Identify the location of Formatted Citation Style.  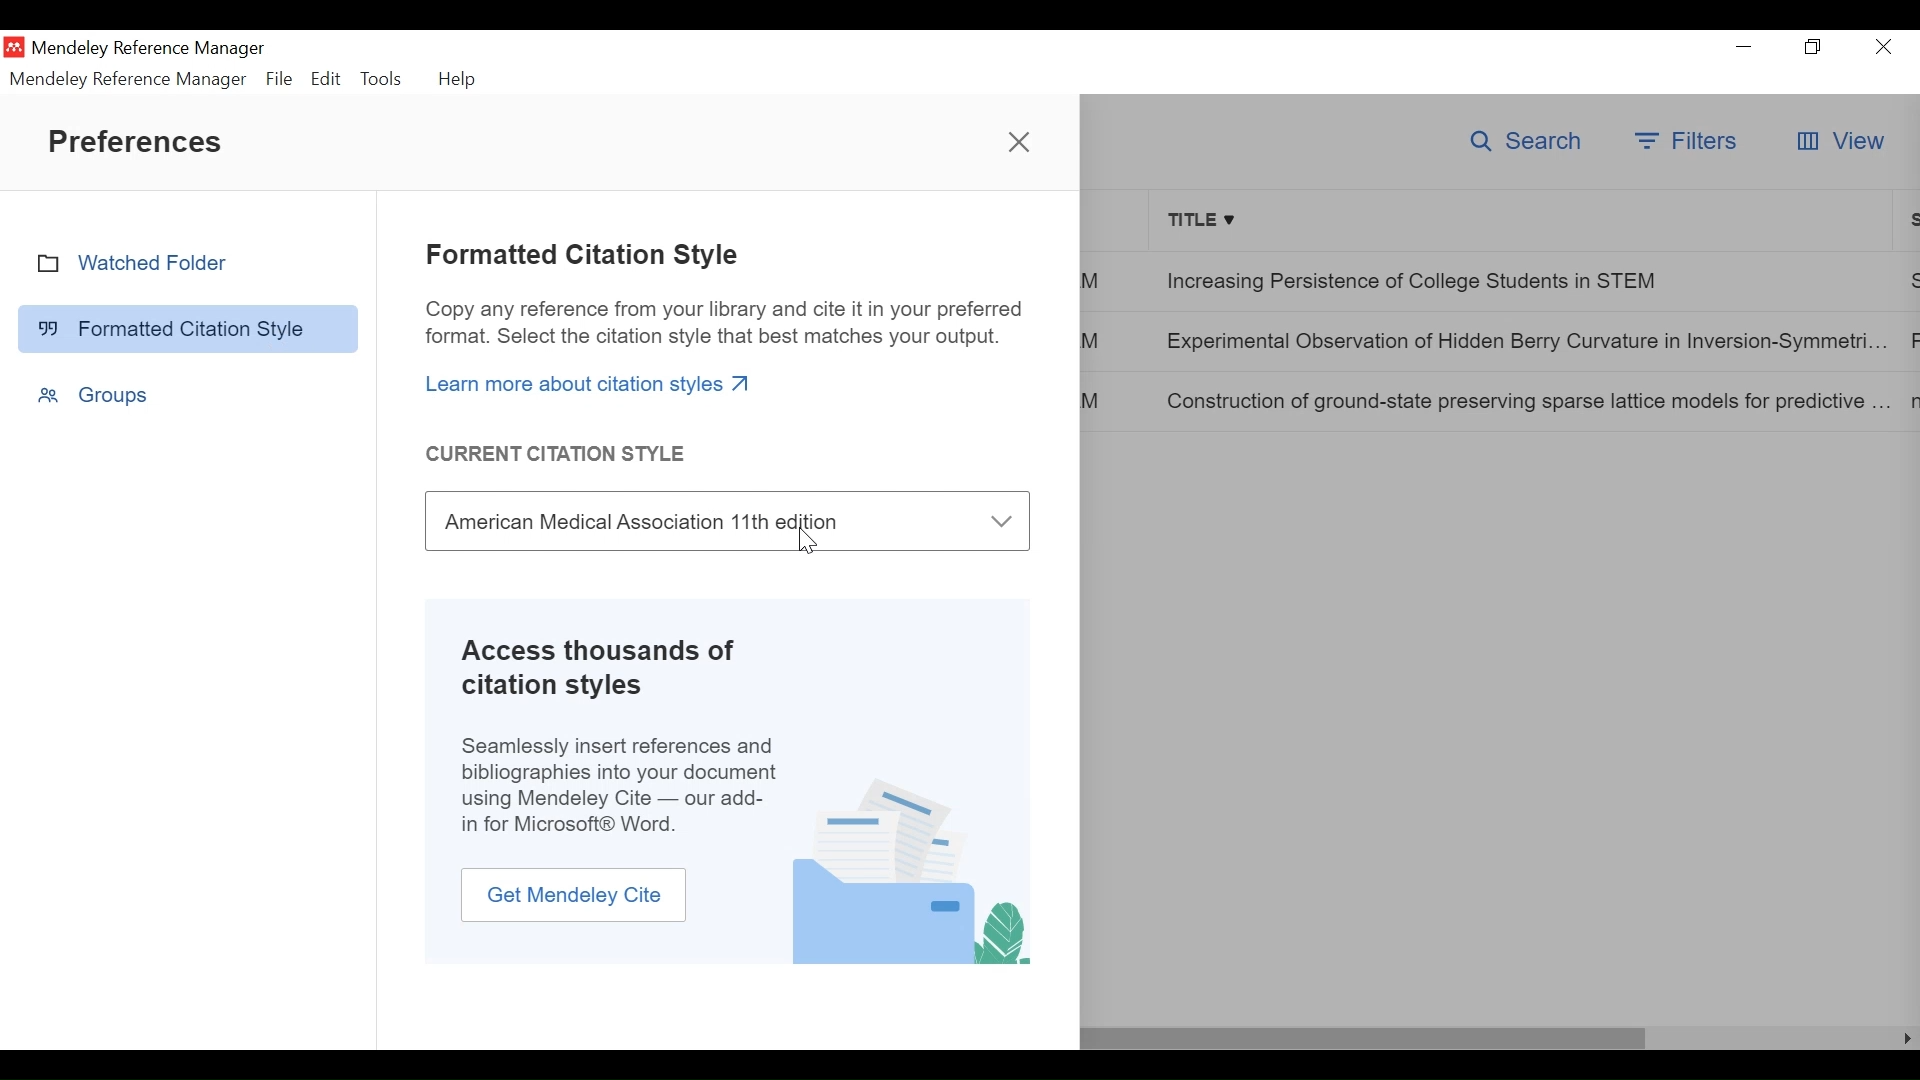
(584, 256).